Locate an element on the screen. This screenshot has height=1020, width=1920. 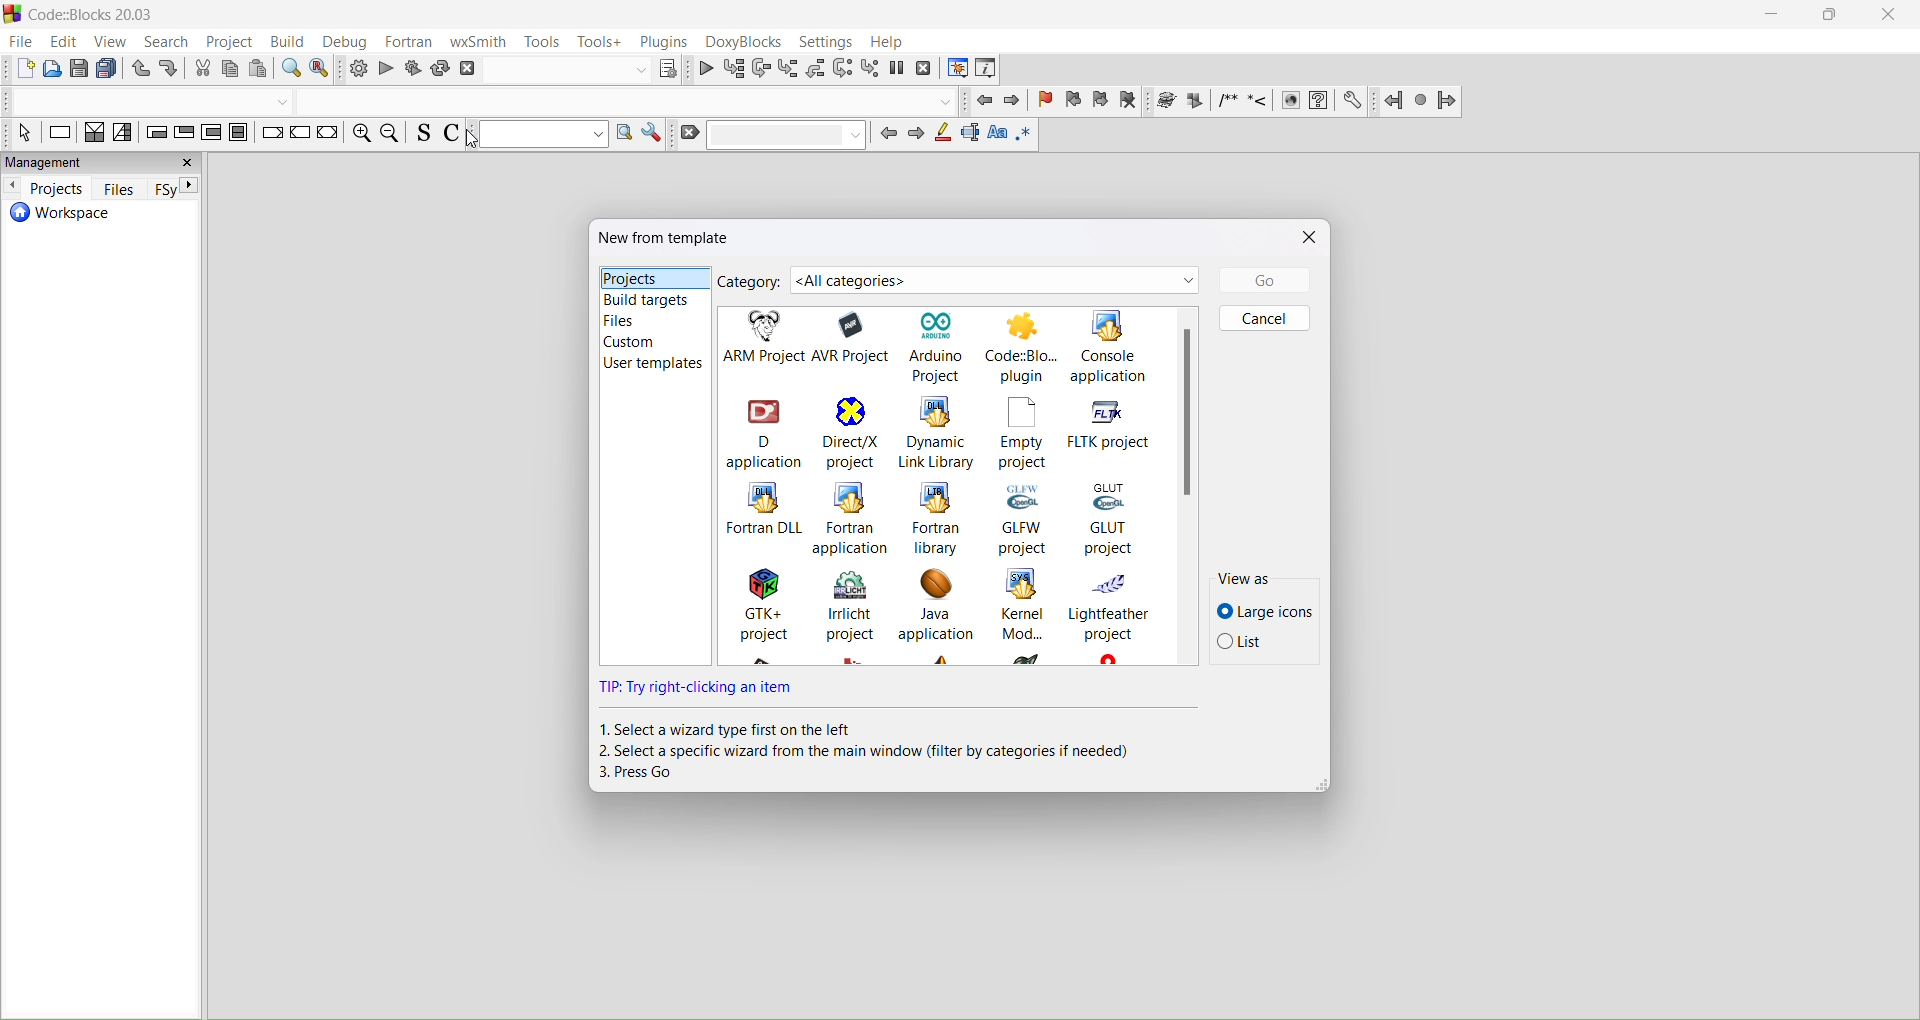
step into is located at coordinates (789, 68).